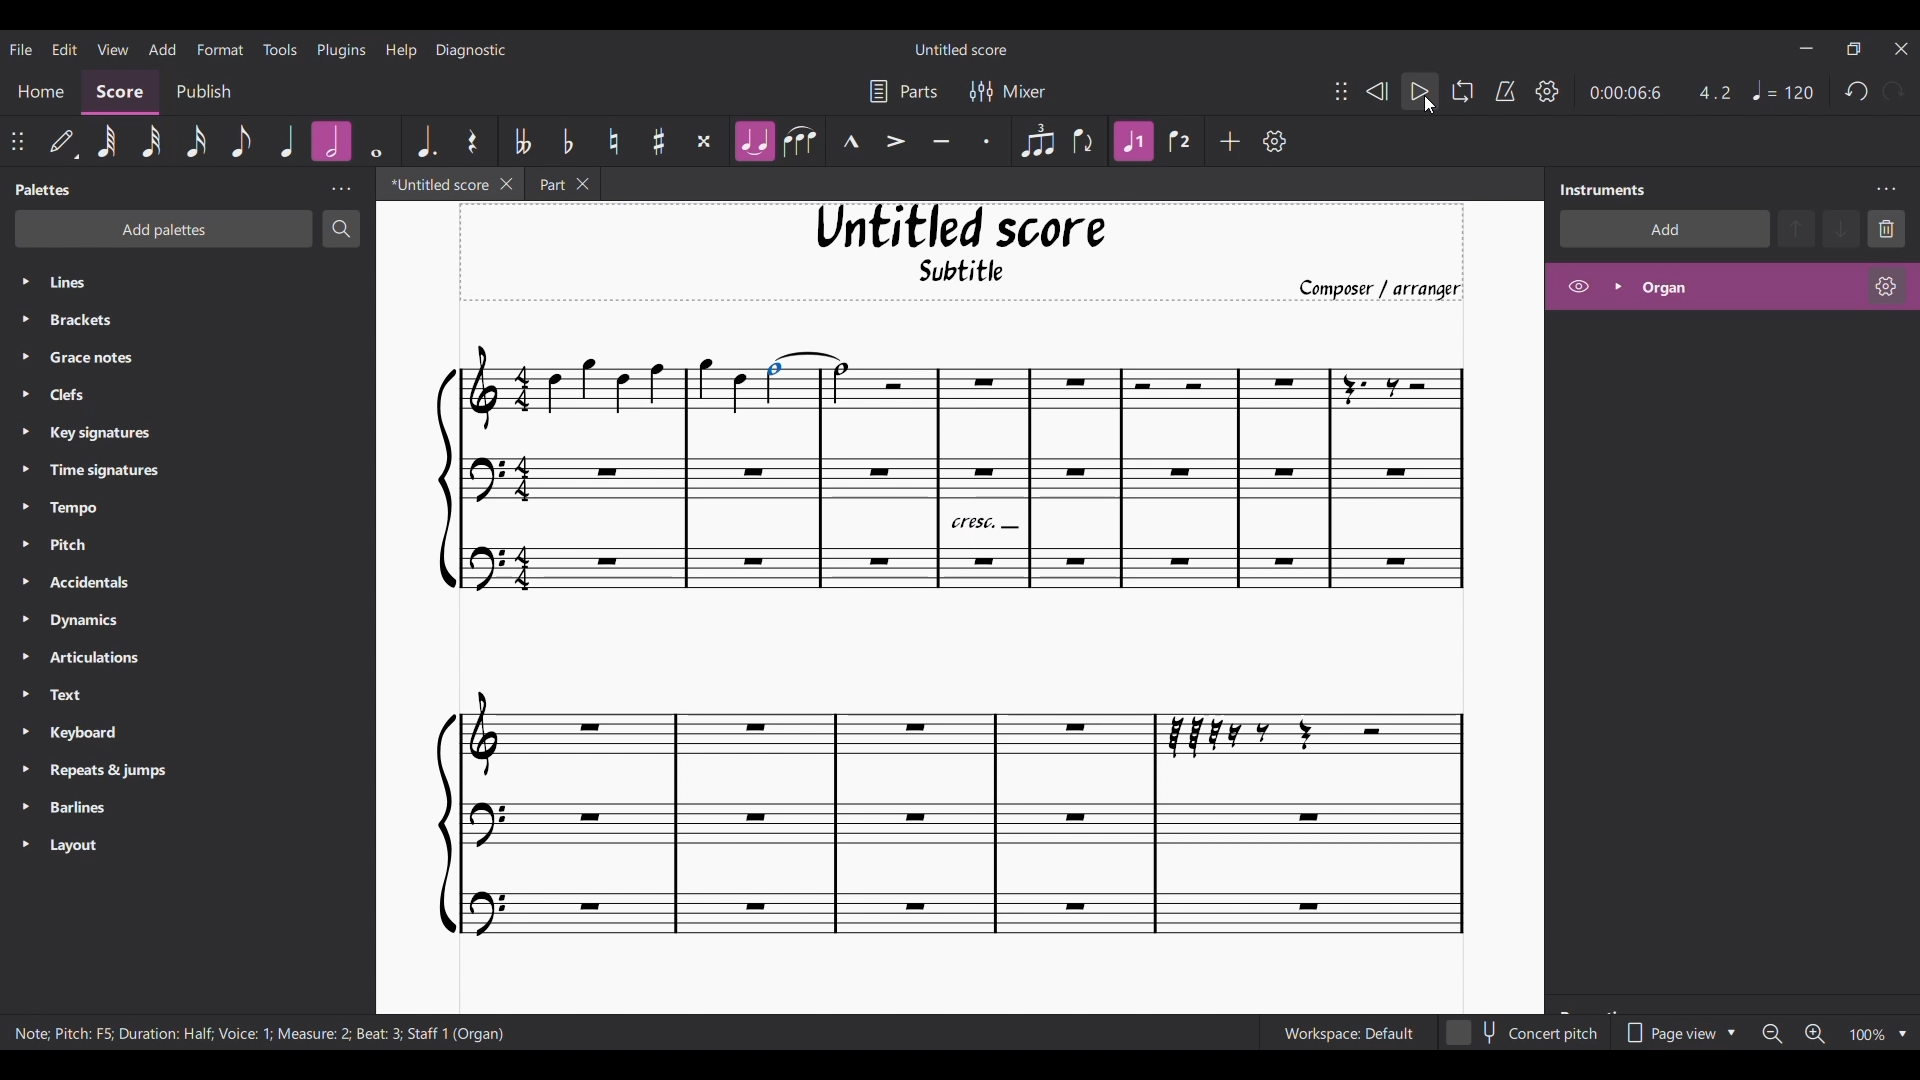  I want to click on 16th note, so click(196, 141).